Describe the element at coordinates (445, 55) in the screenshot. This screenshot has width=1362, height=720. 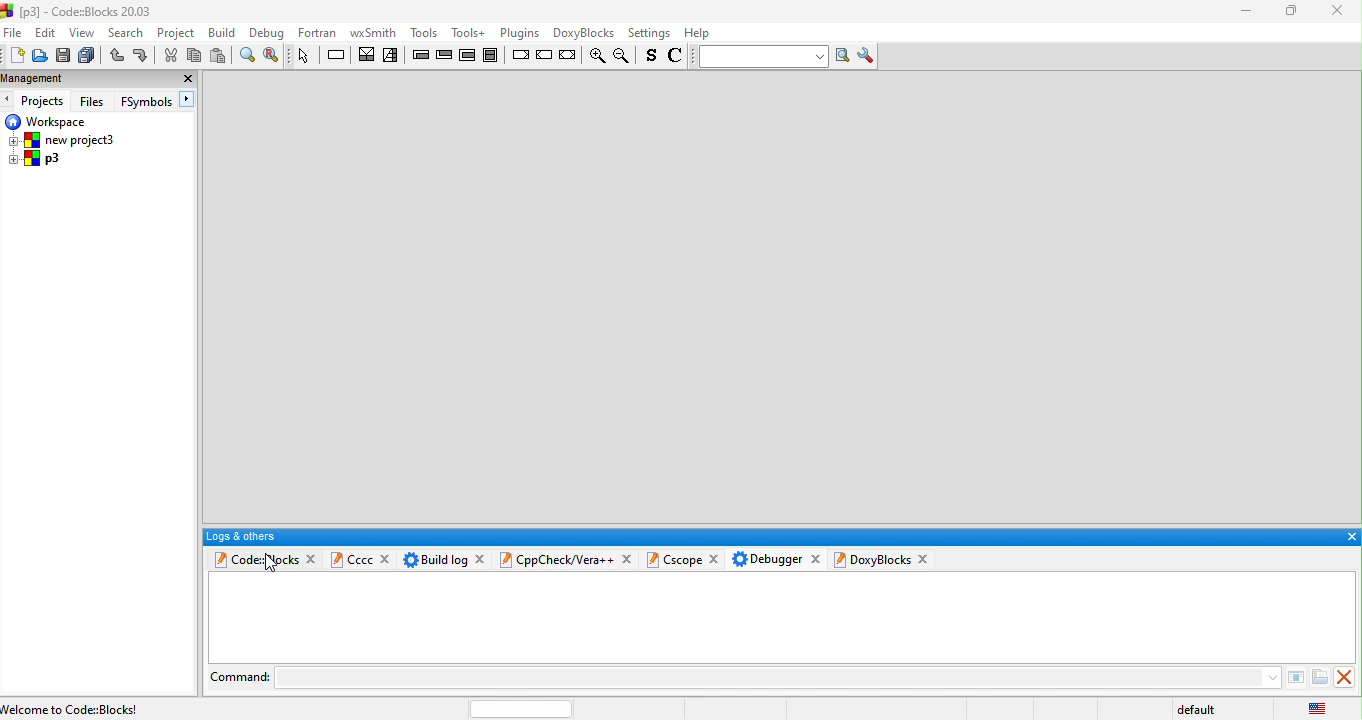
I see `exit condition loop` at that location.